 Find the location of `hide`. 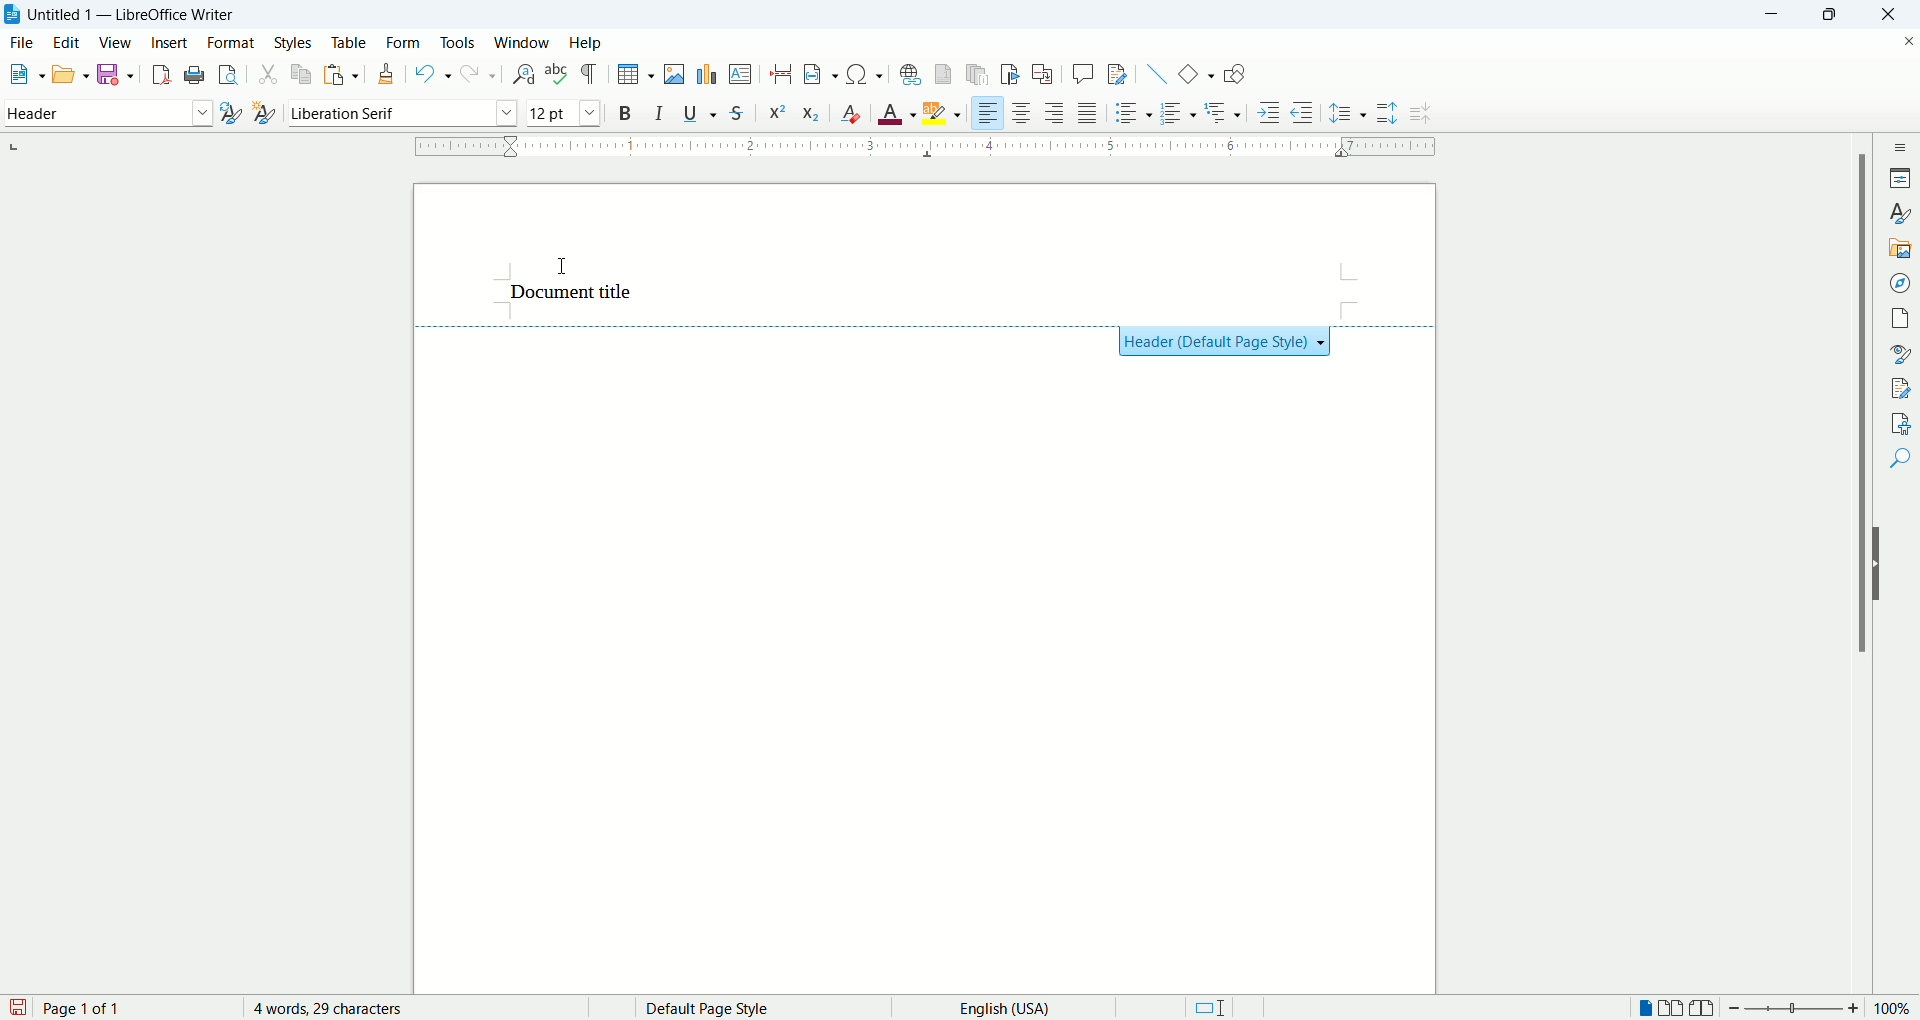

hide is located at coordinates (1882, 569).